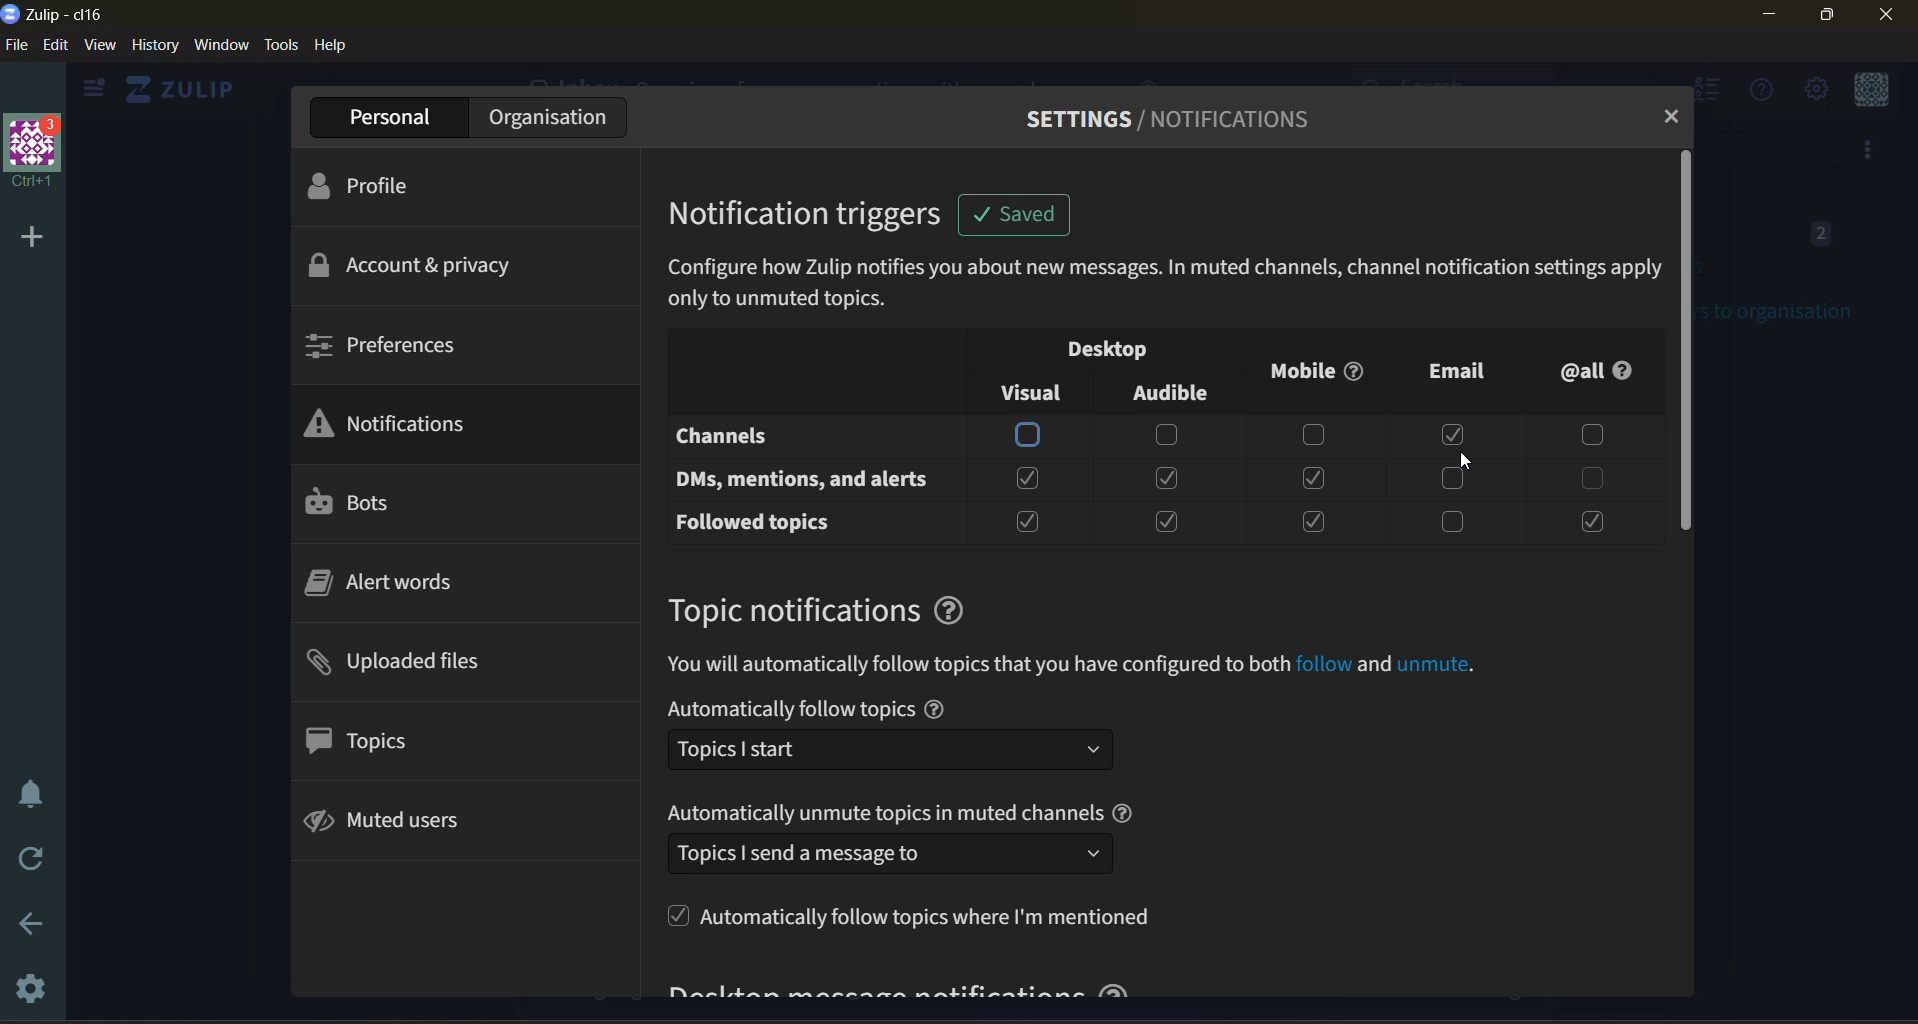 The height and width of the screenshot is (1024, 1918). I want to click on select follow topic, so click(890, 749).